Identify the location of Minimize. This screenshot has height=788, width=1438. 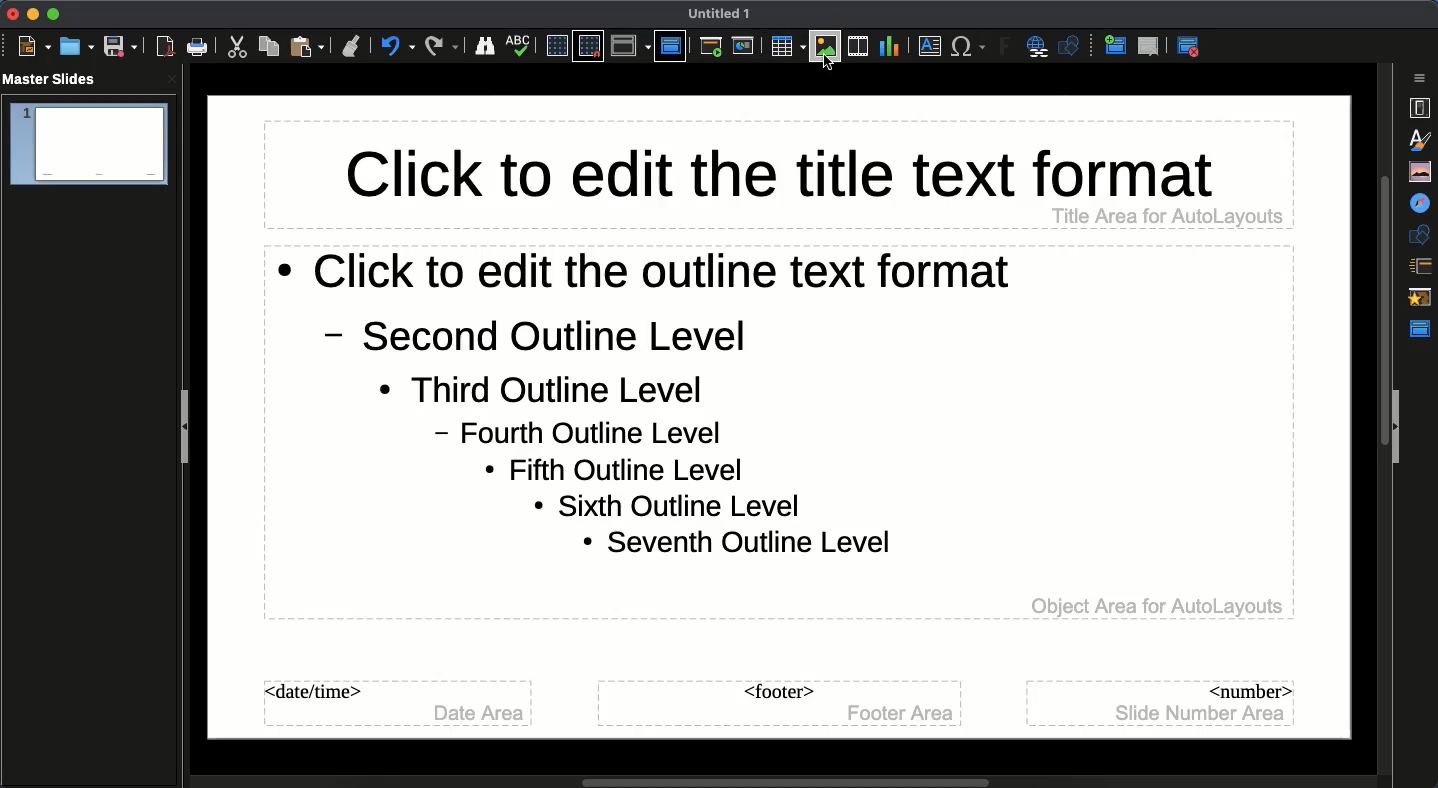
(30, 14).